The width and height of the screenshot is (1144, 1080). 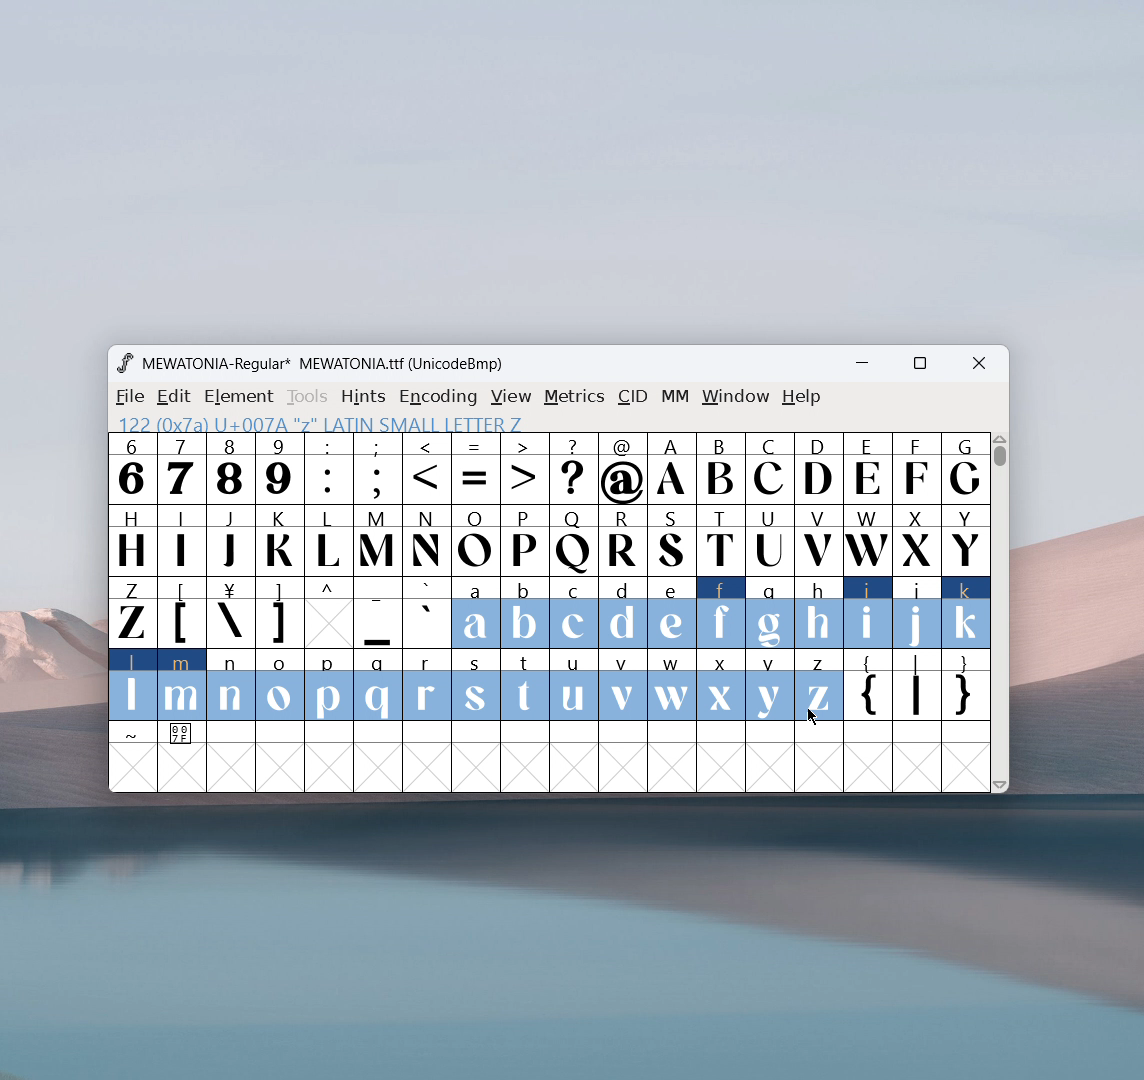 What do you see at coordinates (511, 397) in the screenshot?
I see `view` at bounding box center [511, 397].